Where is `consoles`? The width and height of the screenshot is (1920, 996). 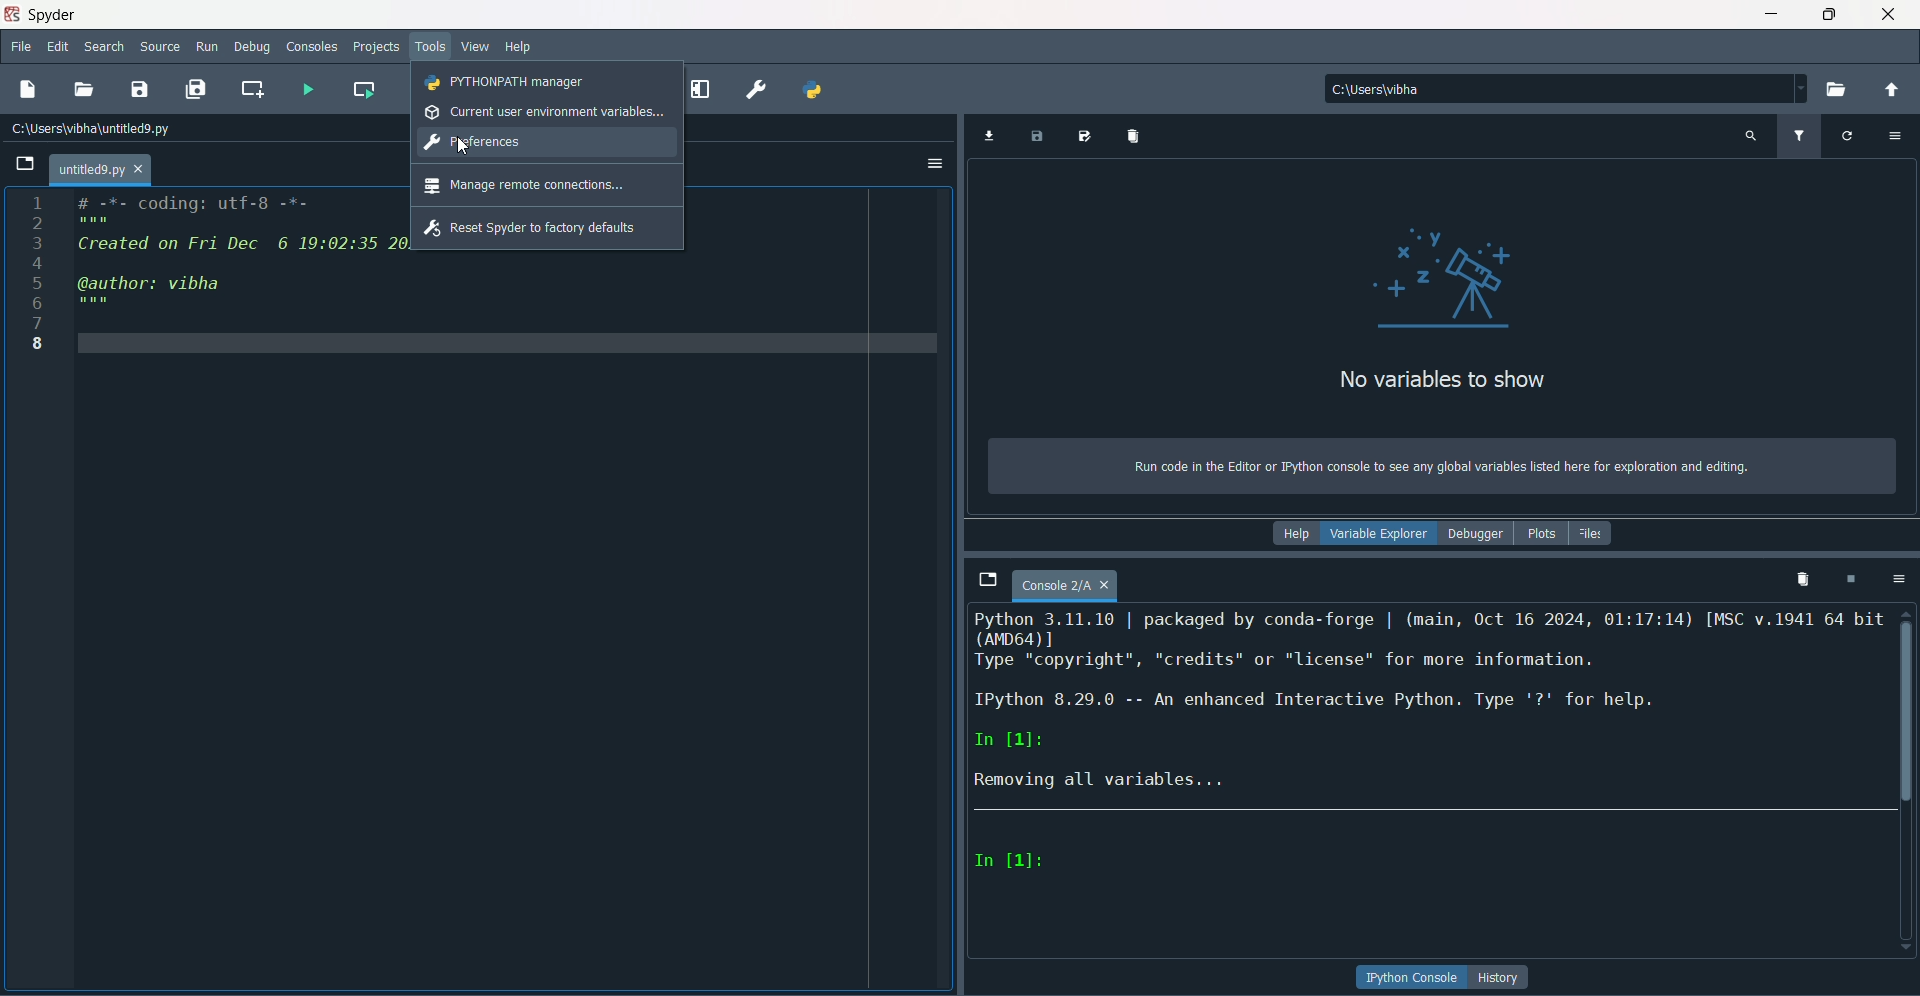 consoles is located at coordinates (313, 46).